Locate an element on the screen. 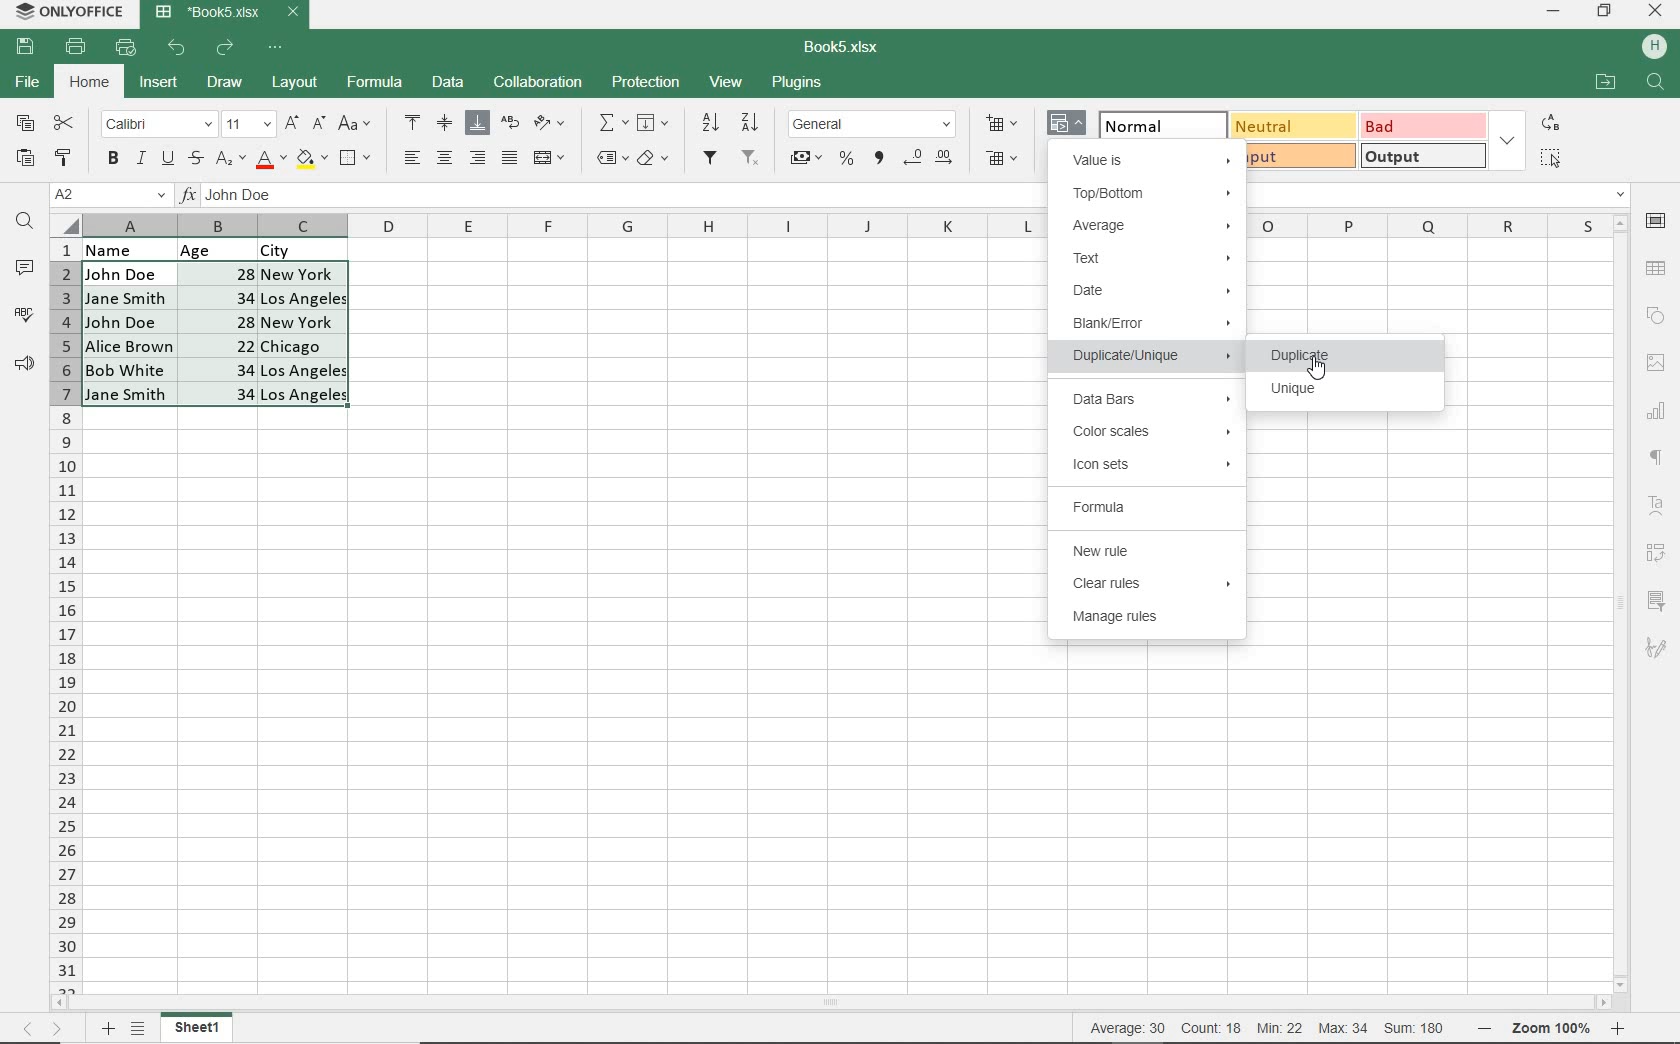 This screenshot has height=1044, width=1680. DUPLICATE is located at coordinates (1343, 354).